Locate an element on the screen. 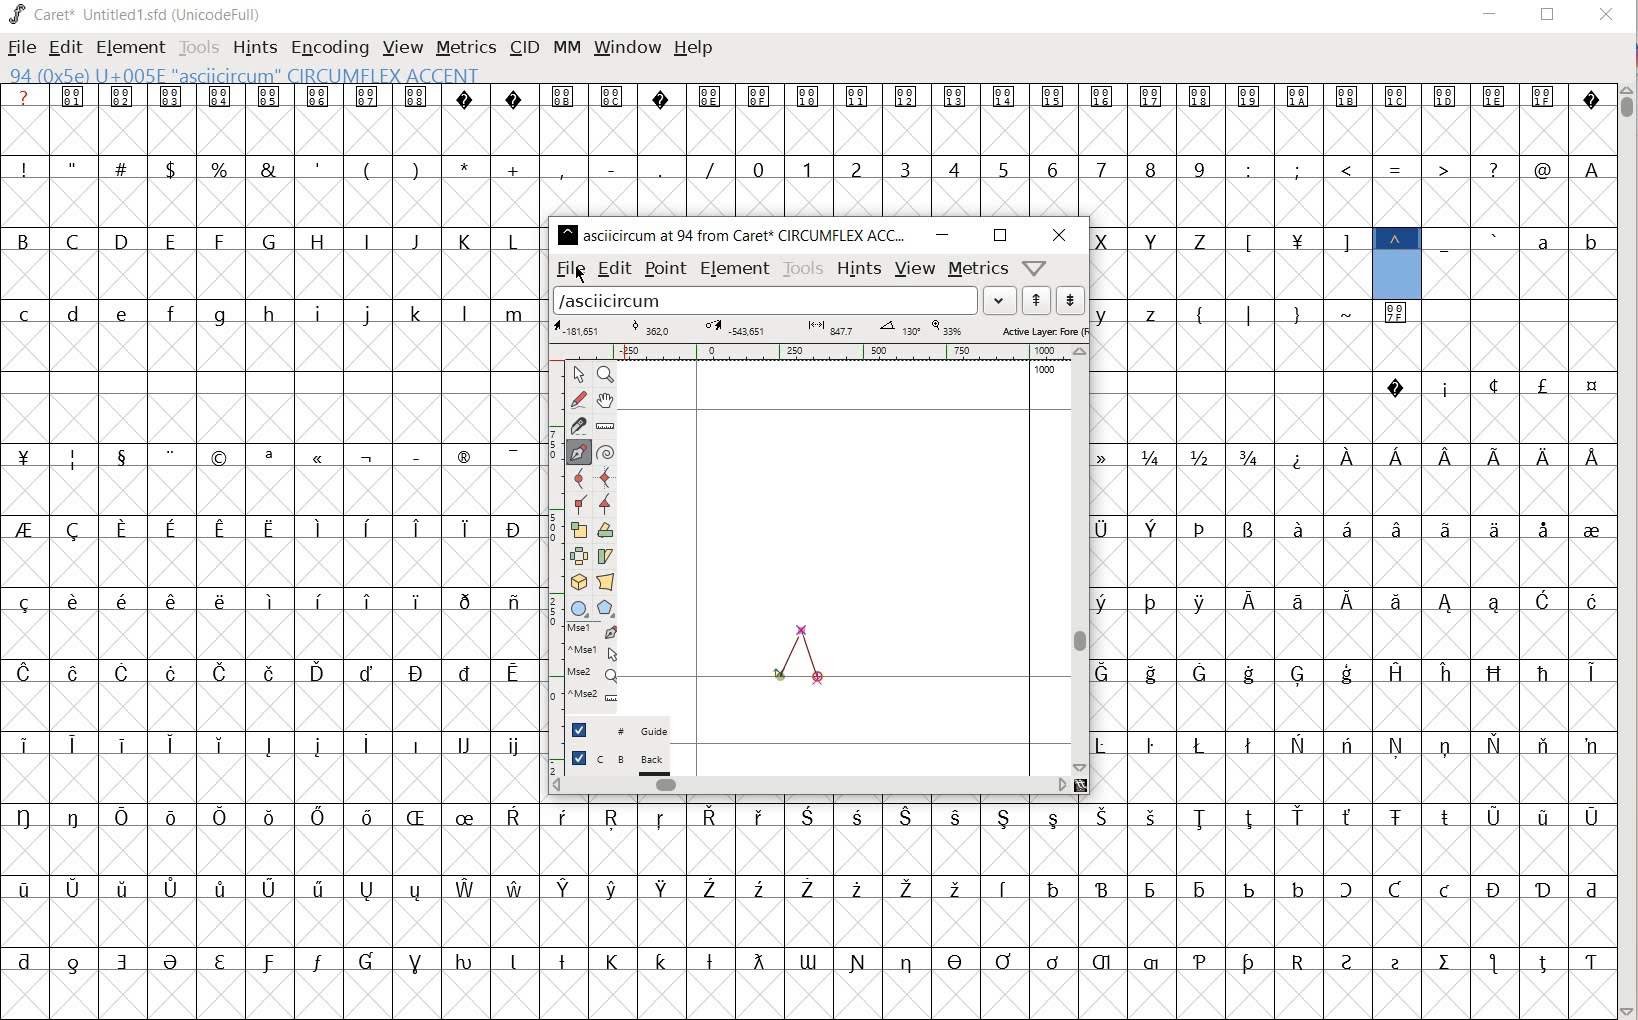 The width and height of the screenshot is (1638, 1020). CID is located at coordinates (523, 47).